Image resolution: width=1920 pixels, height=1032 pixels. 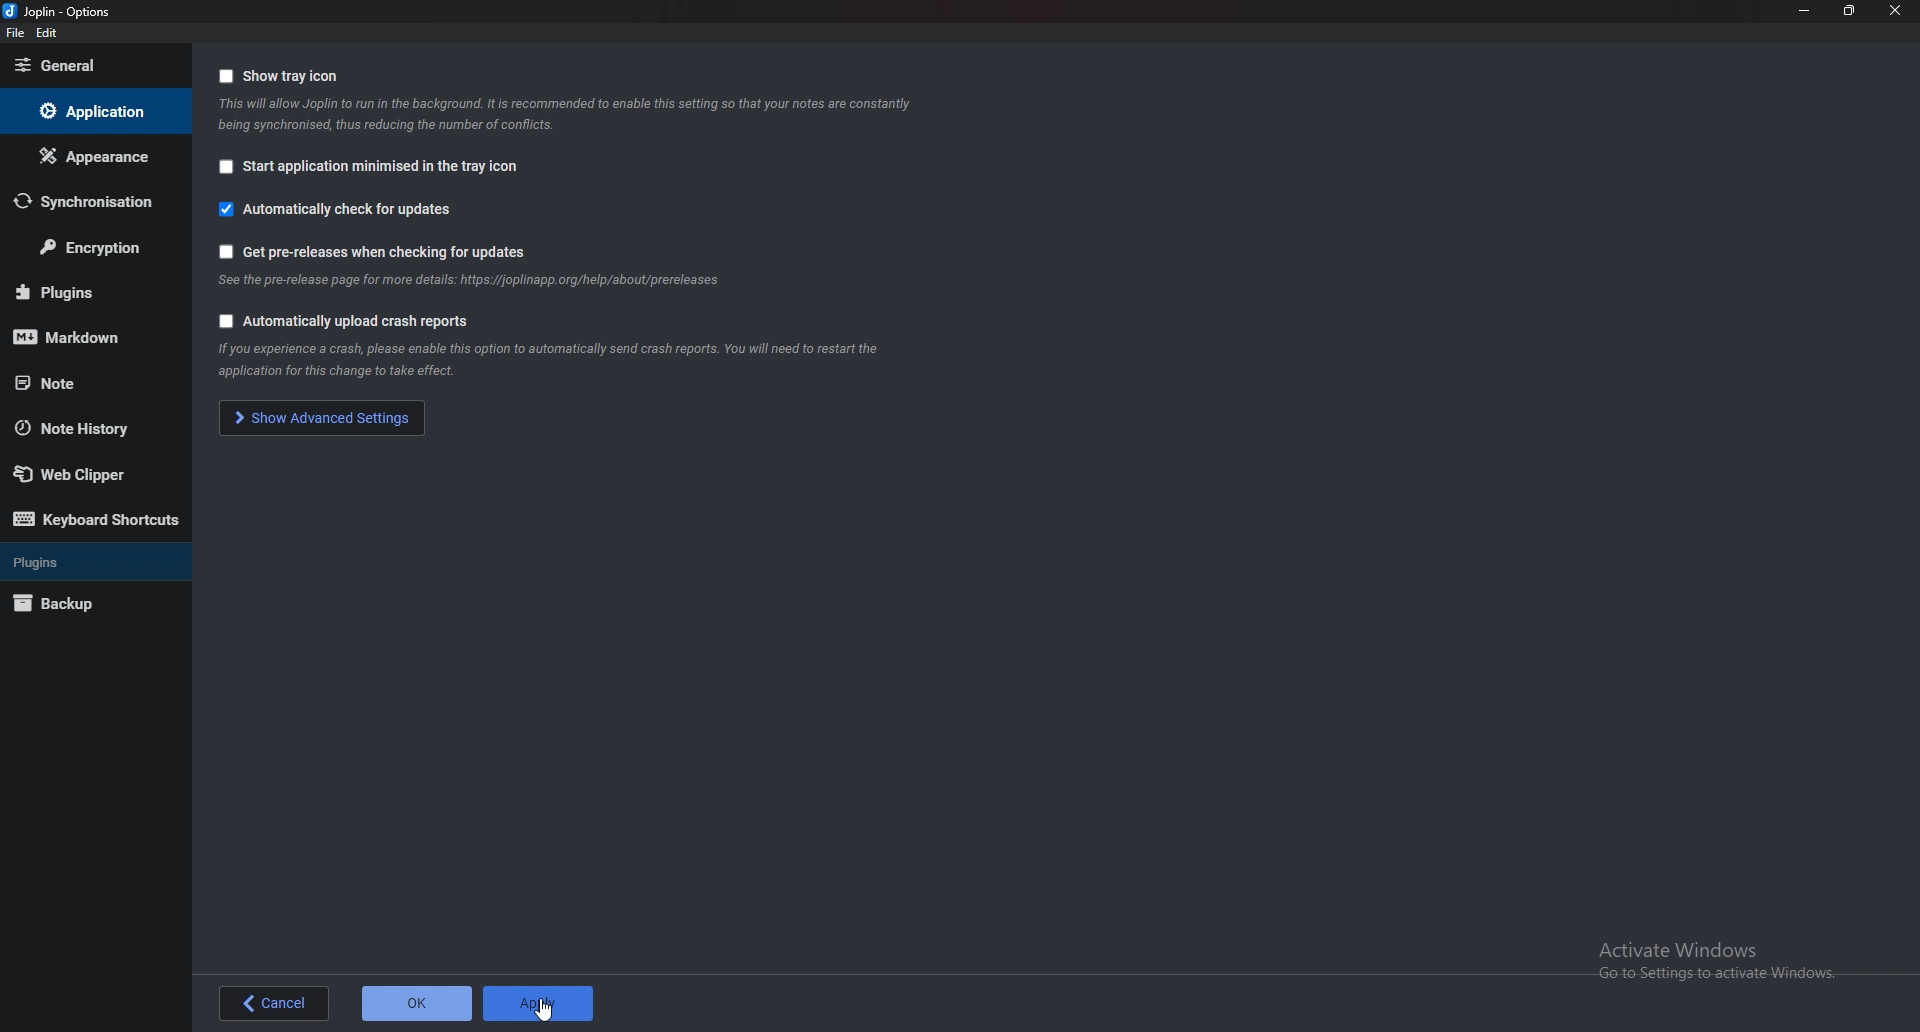 What do you see at coordinates (222, 209) in the screenshot?
I see `Checkbox ` at bounding box center [222, 209].